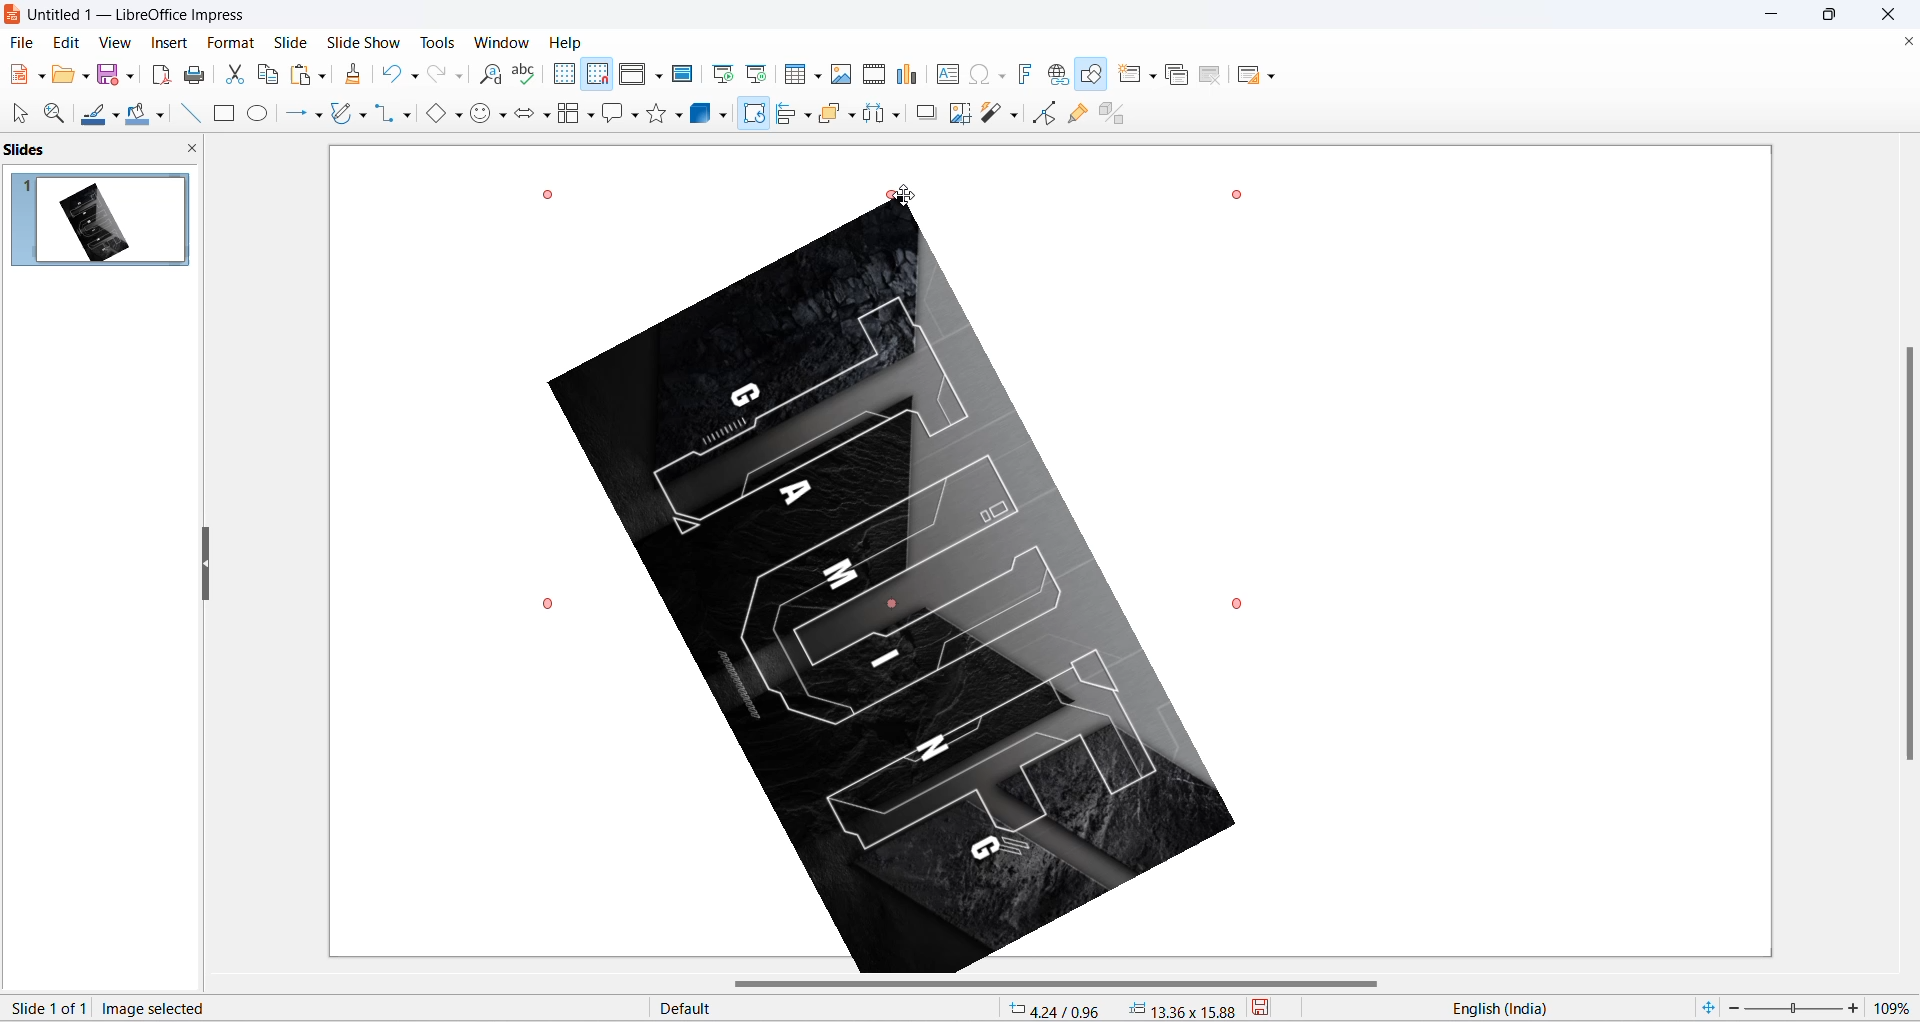 This screenshot has width=1920, height=1022. I want to click on callout shapes options, so click(633, 117).